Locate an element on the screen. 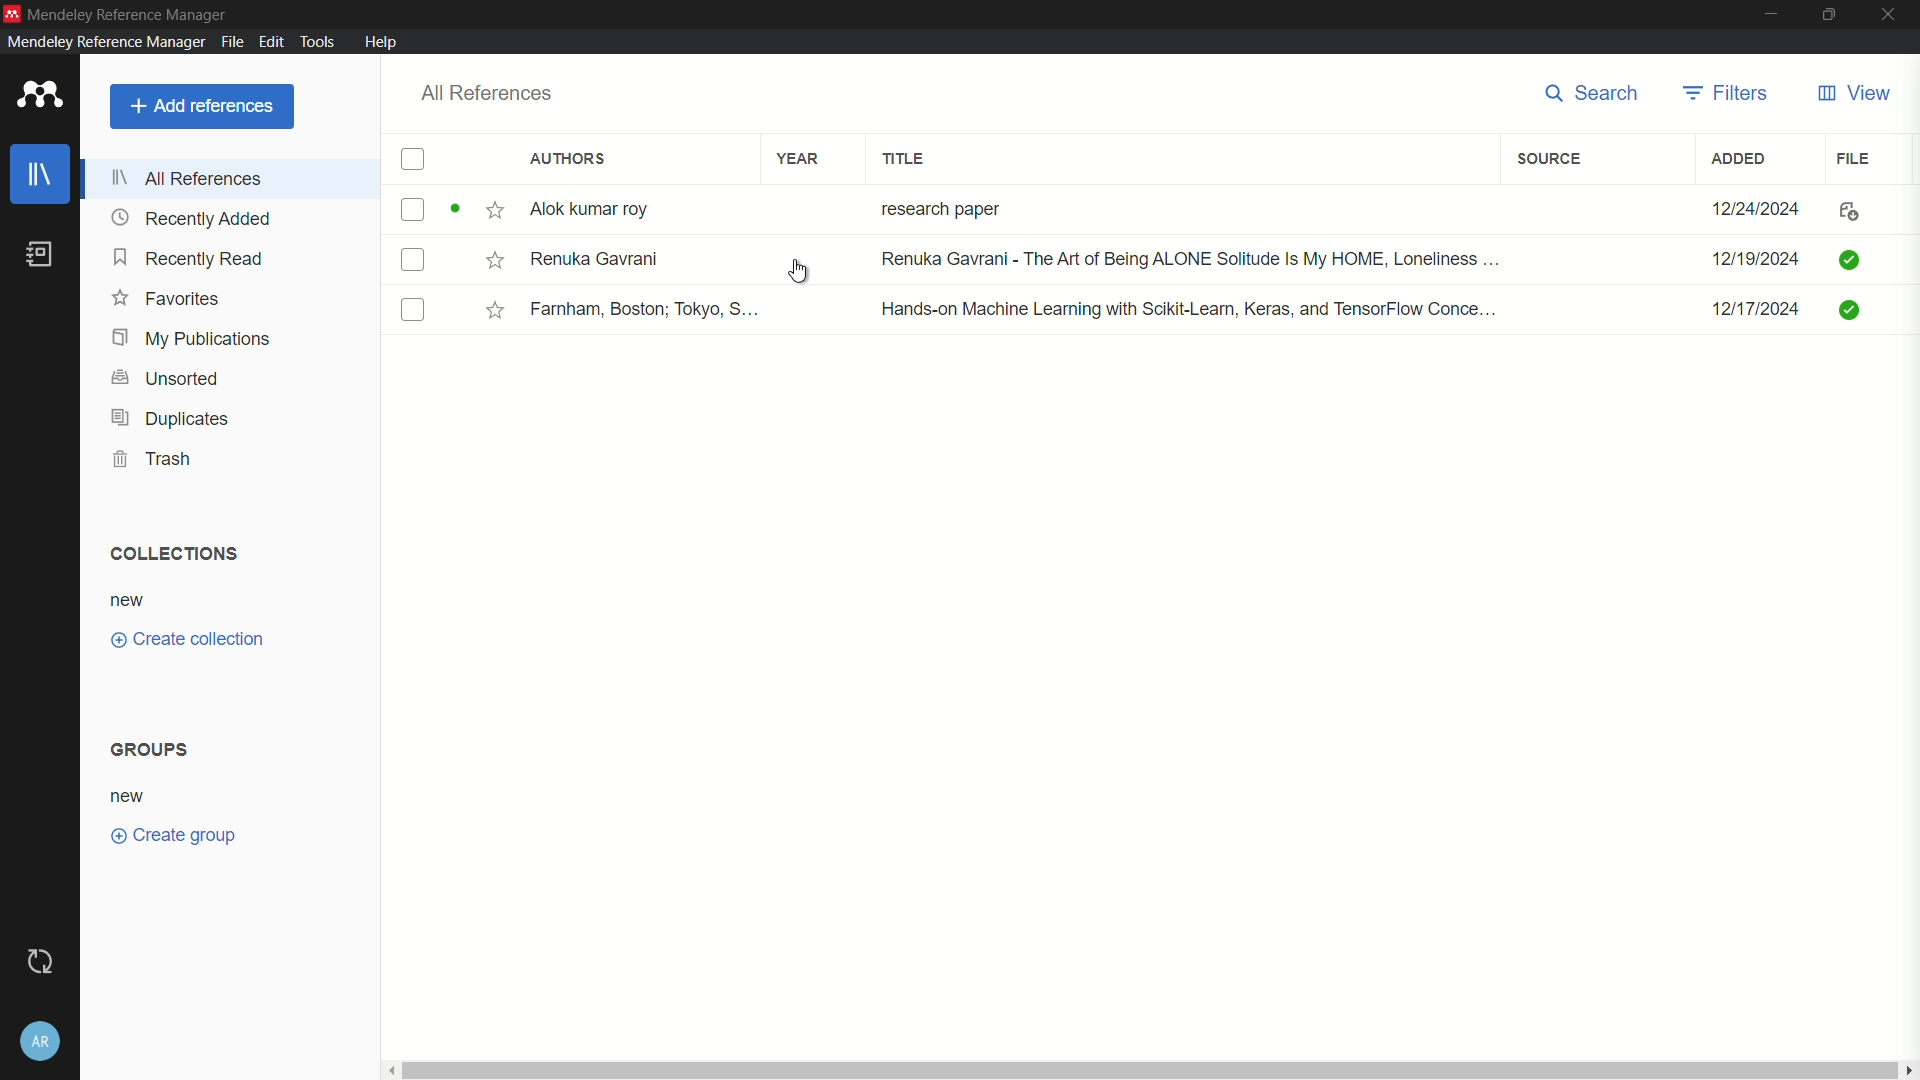 This screenshot has width=1920, height=1080. minimize is located at coordinates (1768, 15).